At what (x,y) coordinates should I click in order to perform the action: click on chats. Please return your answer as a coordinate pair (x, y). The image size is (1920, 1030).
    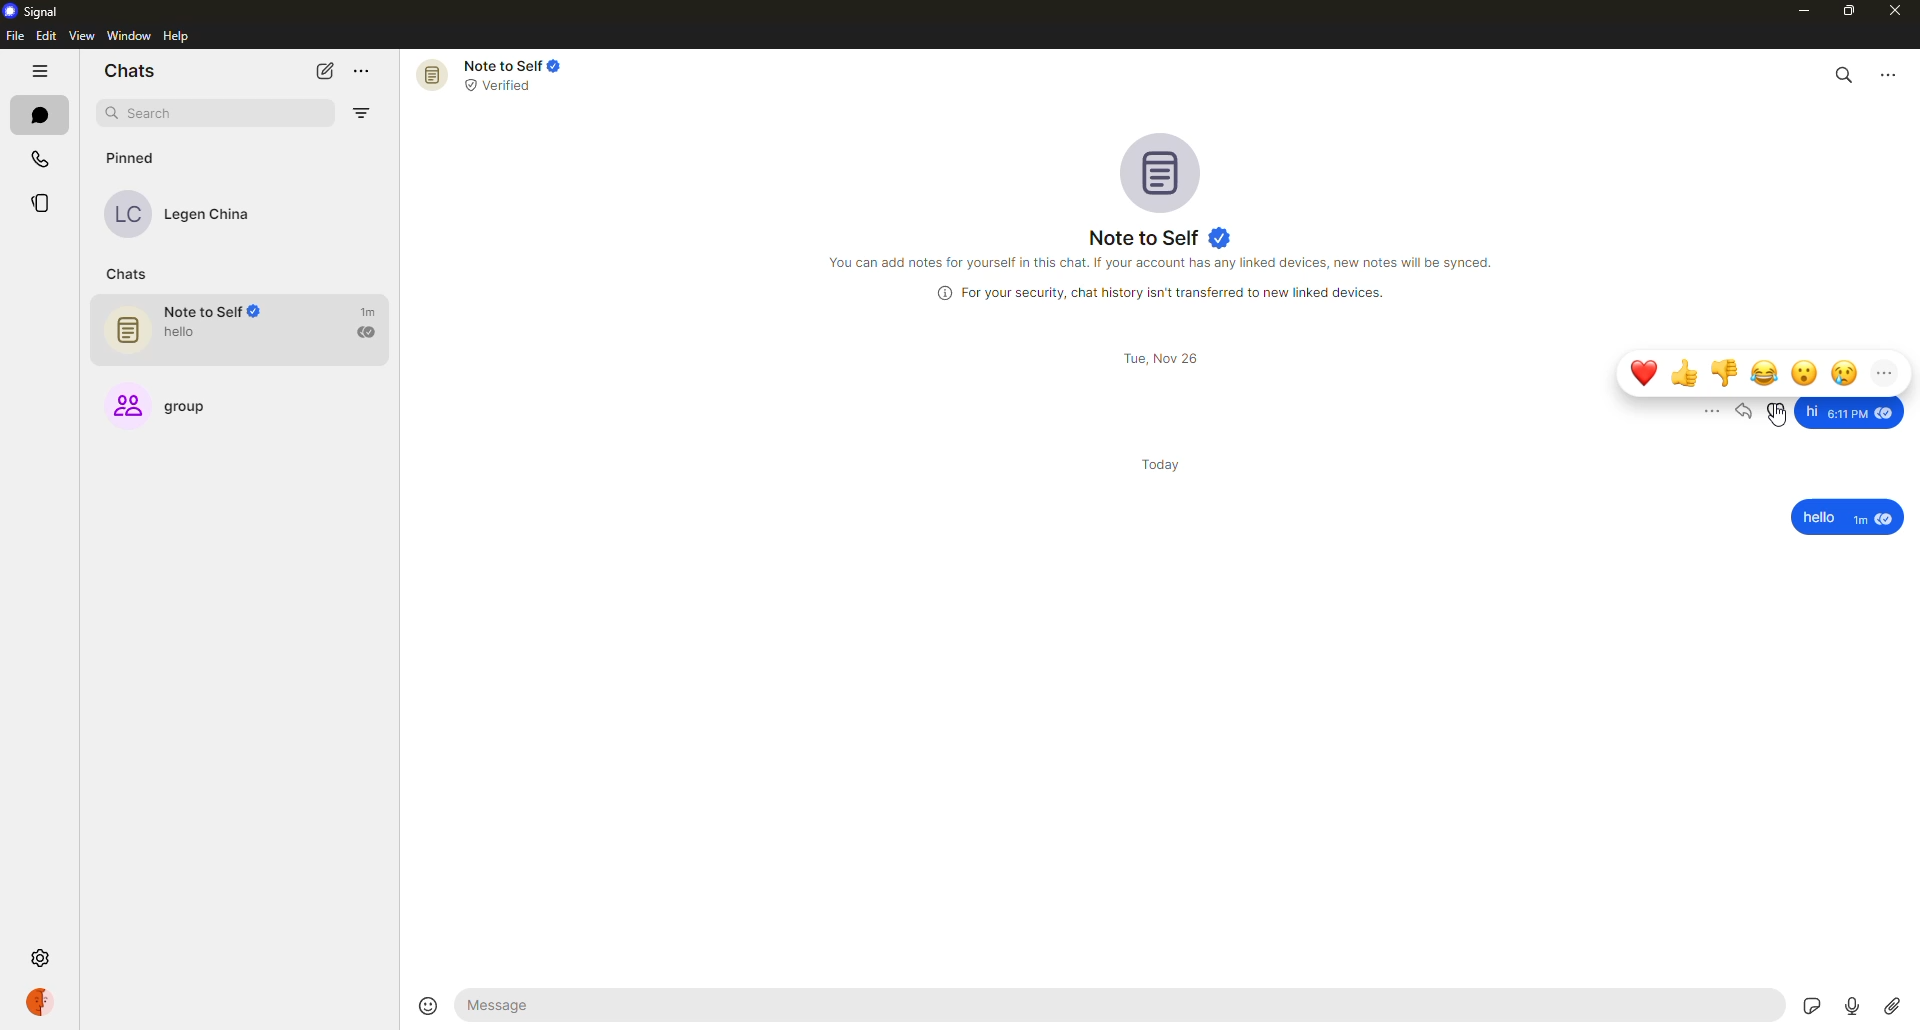
    Looking at the image, I should click on (129, 69).